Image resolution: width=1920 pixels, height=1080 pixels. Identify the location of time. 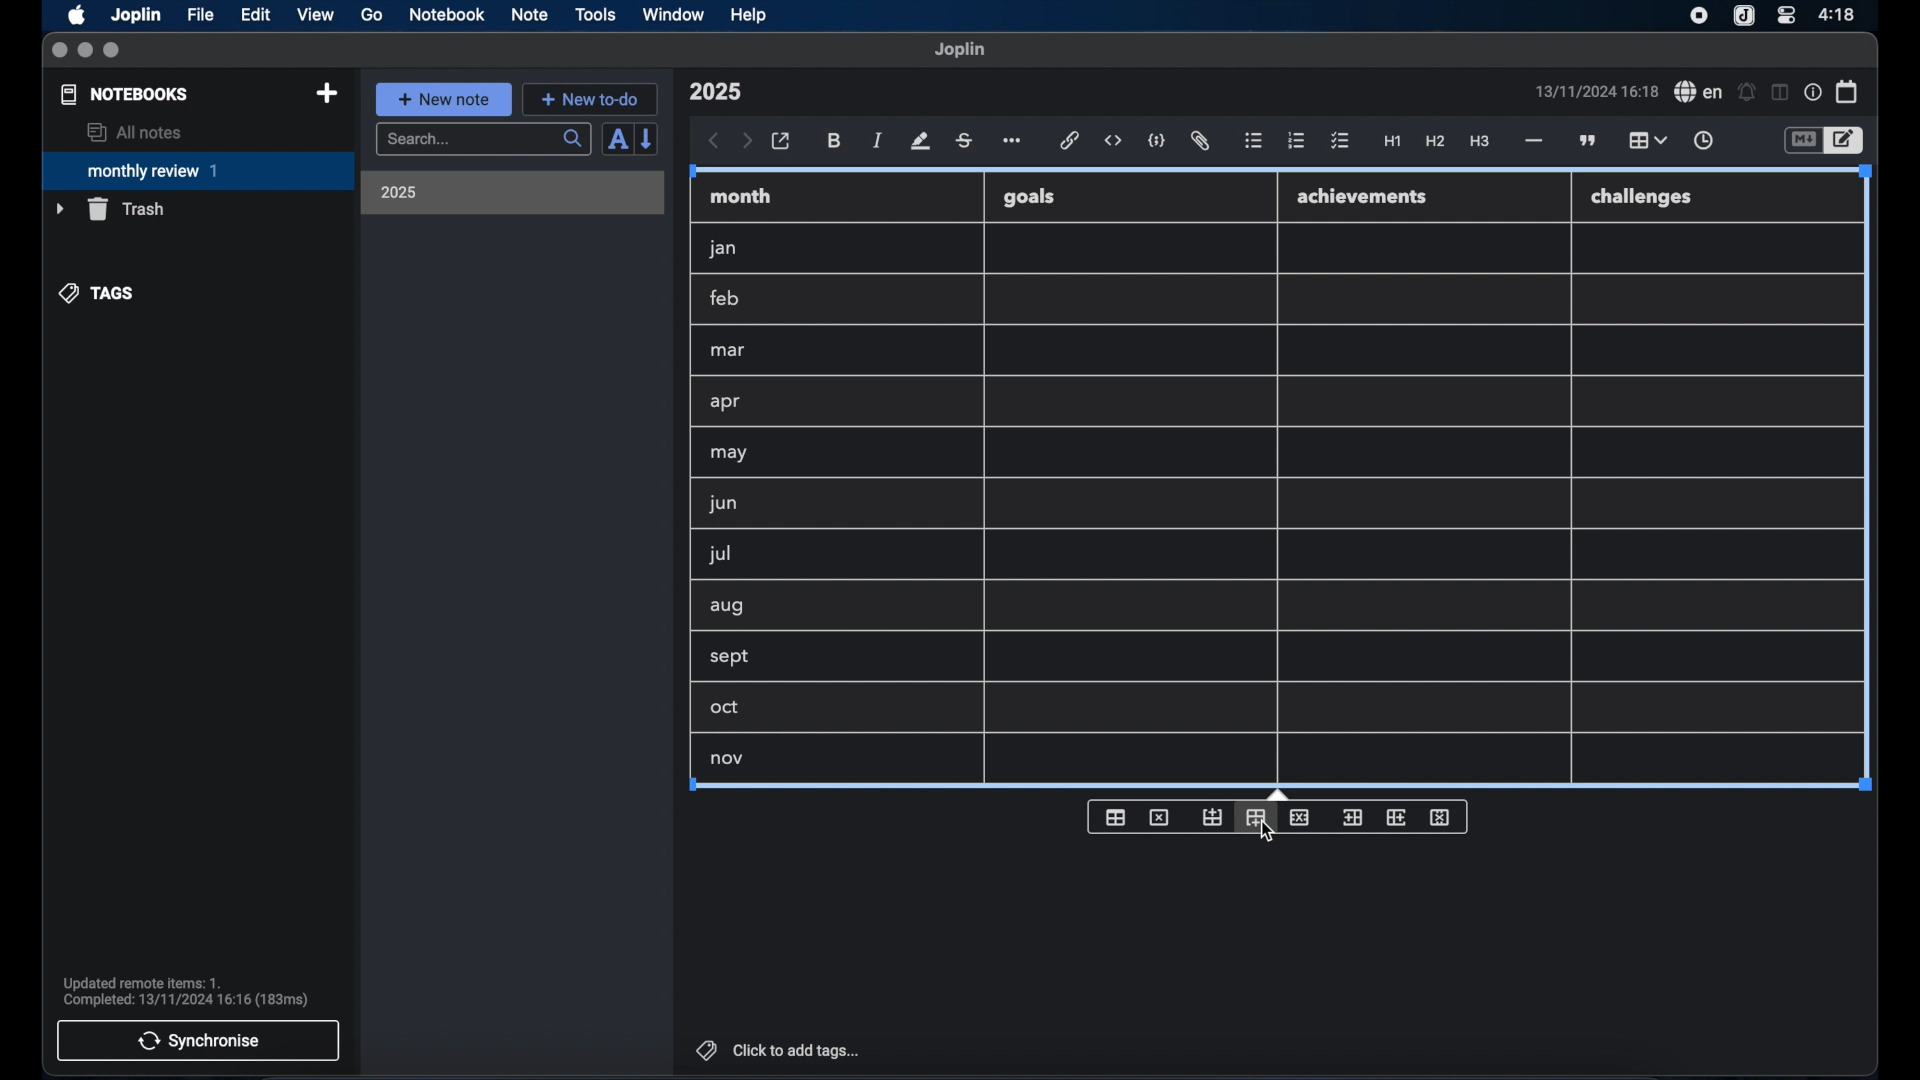
(1839, 14).